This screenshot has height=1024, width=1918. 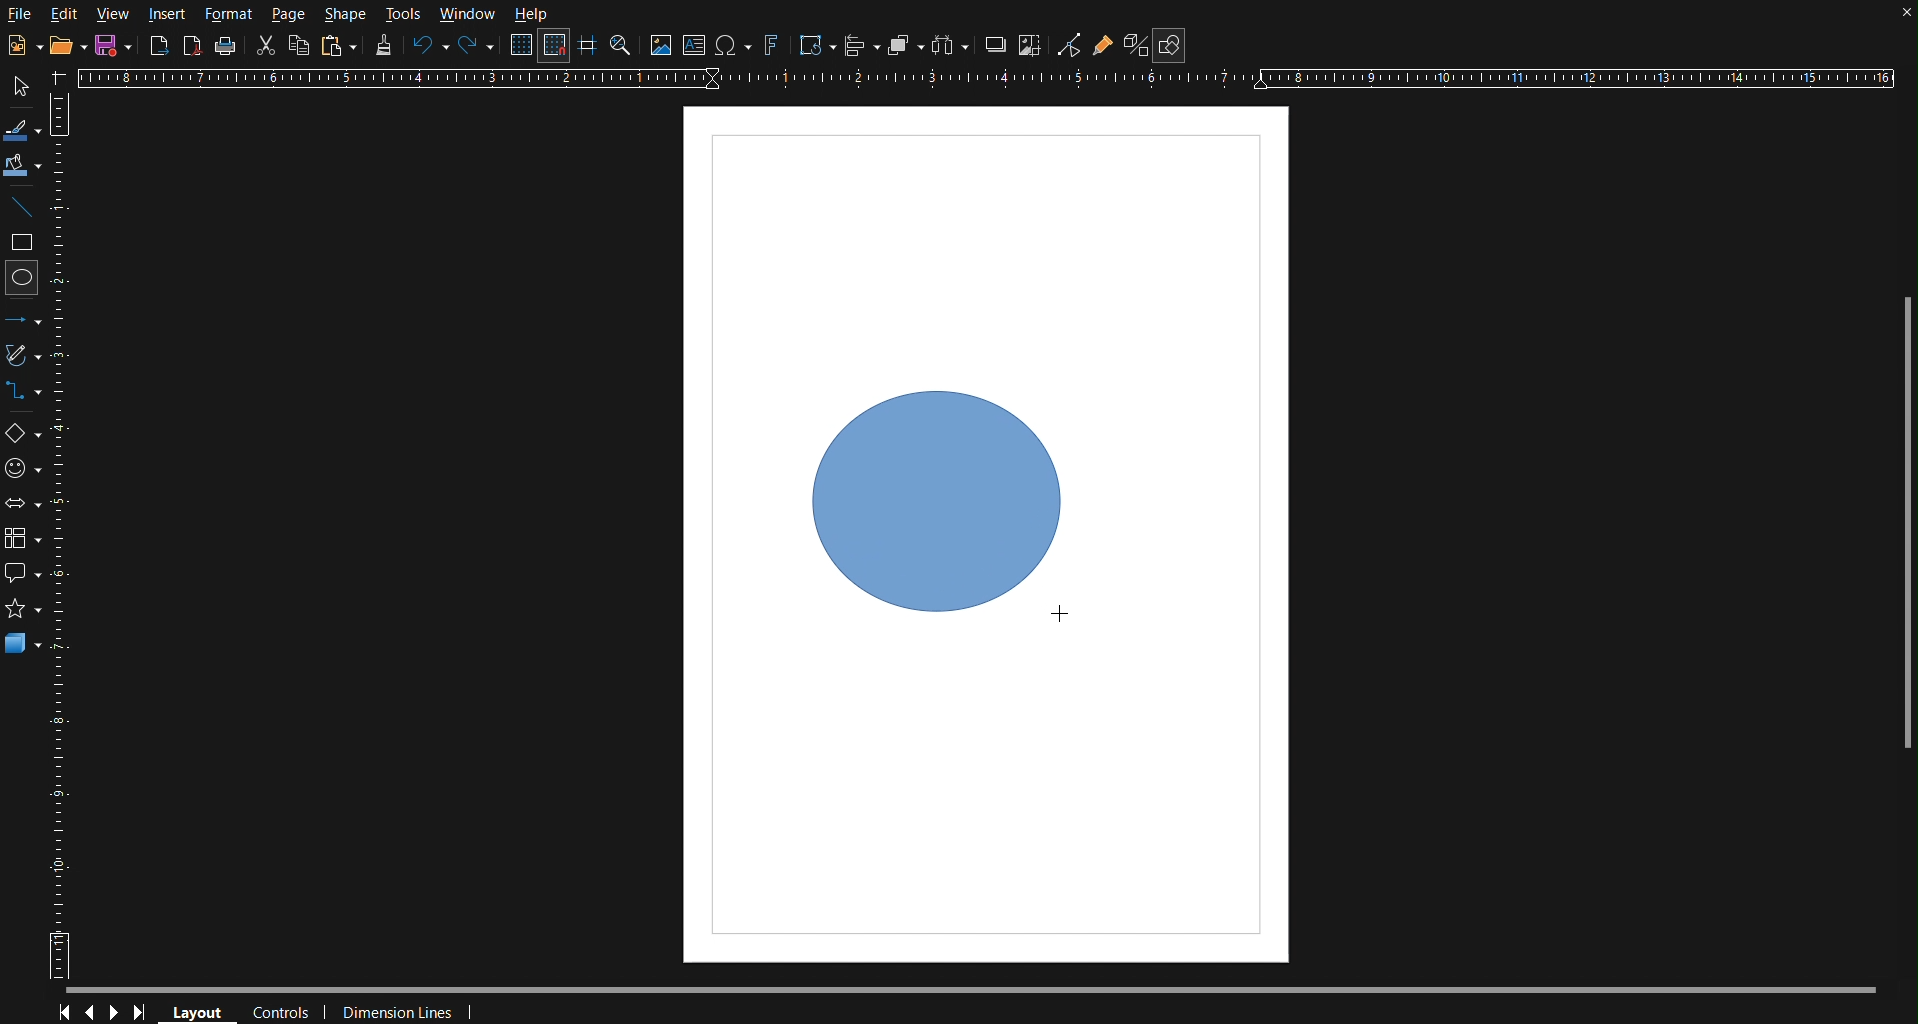 What do you see at coordinates (1070, 47) in the screenshot?
I see `Toggle Point Edit Mode` at bounding box center [1070, 47].